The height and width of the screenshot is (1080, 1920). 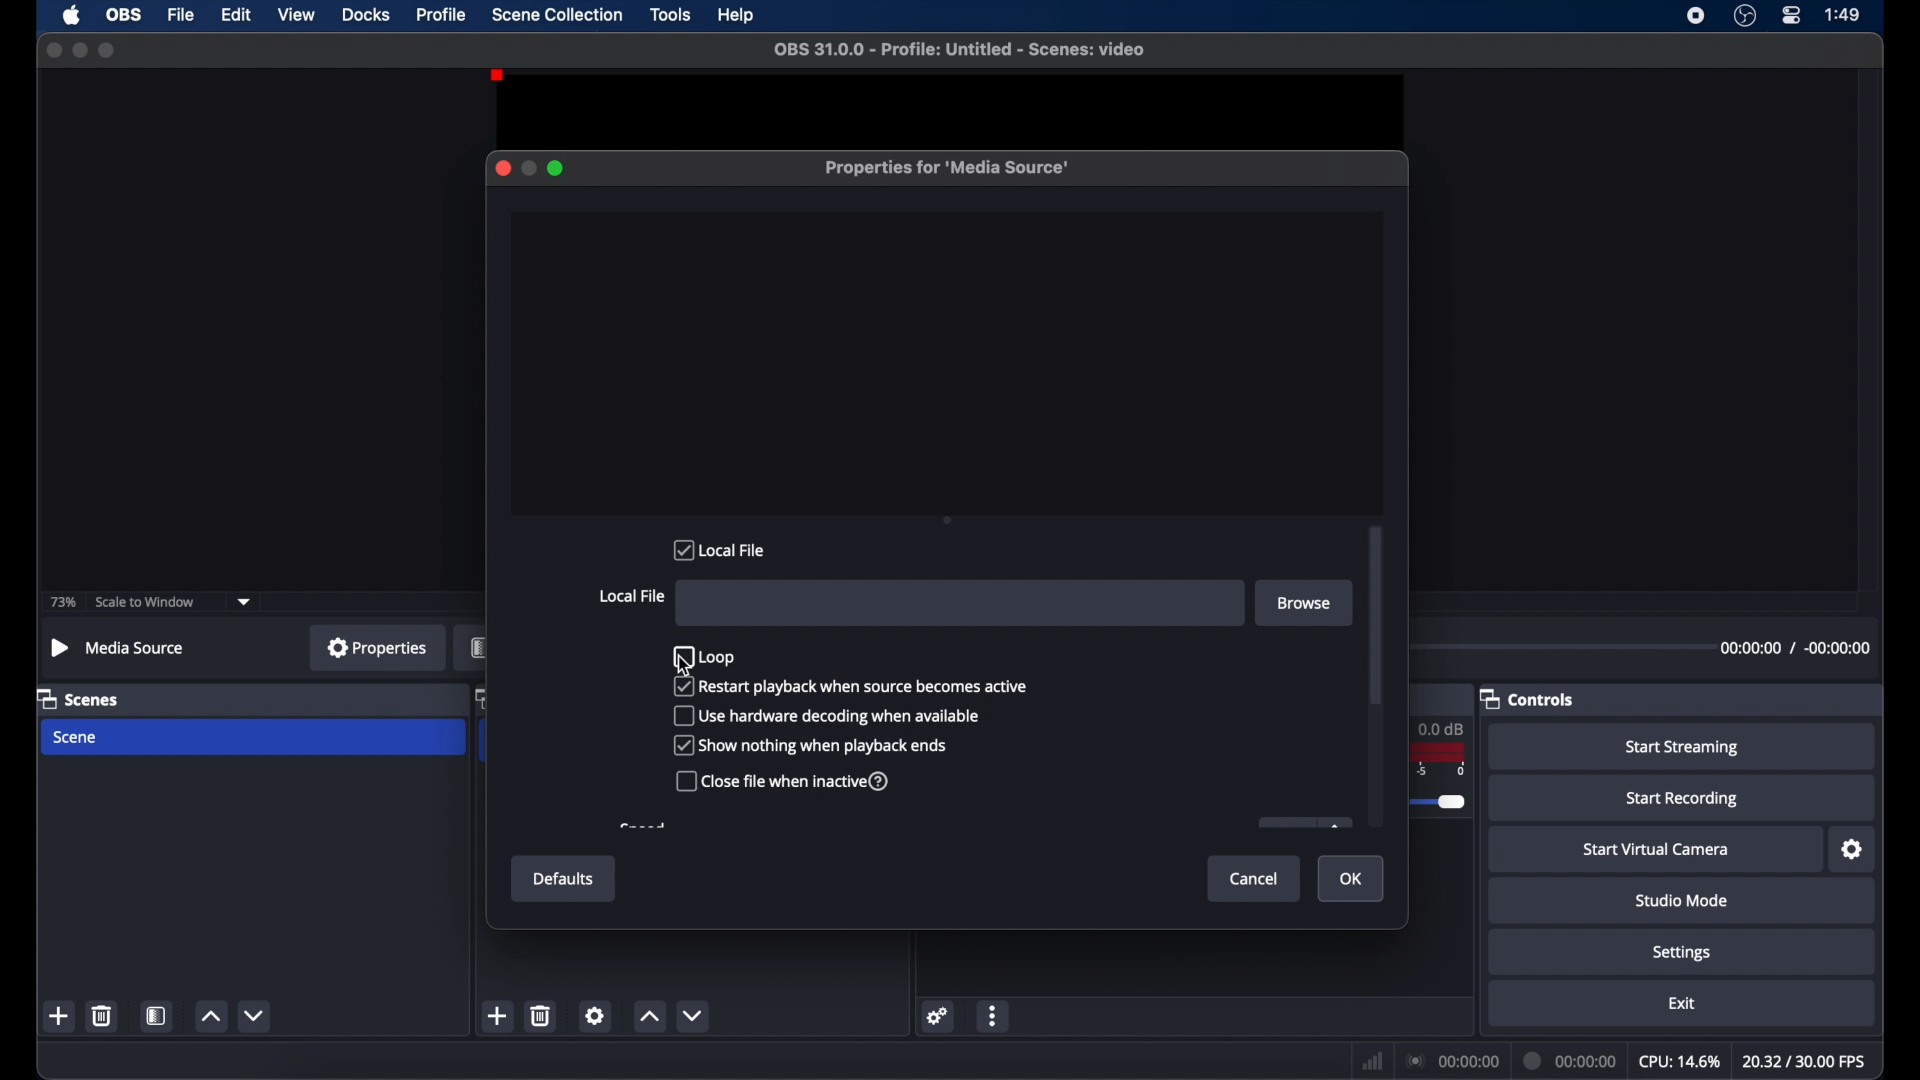 What do you see at coordinates (378, 647) in the screenshot?
I see `properties` at bounding box center [378, 647].